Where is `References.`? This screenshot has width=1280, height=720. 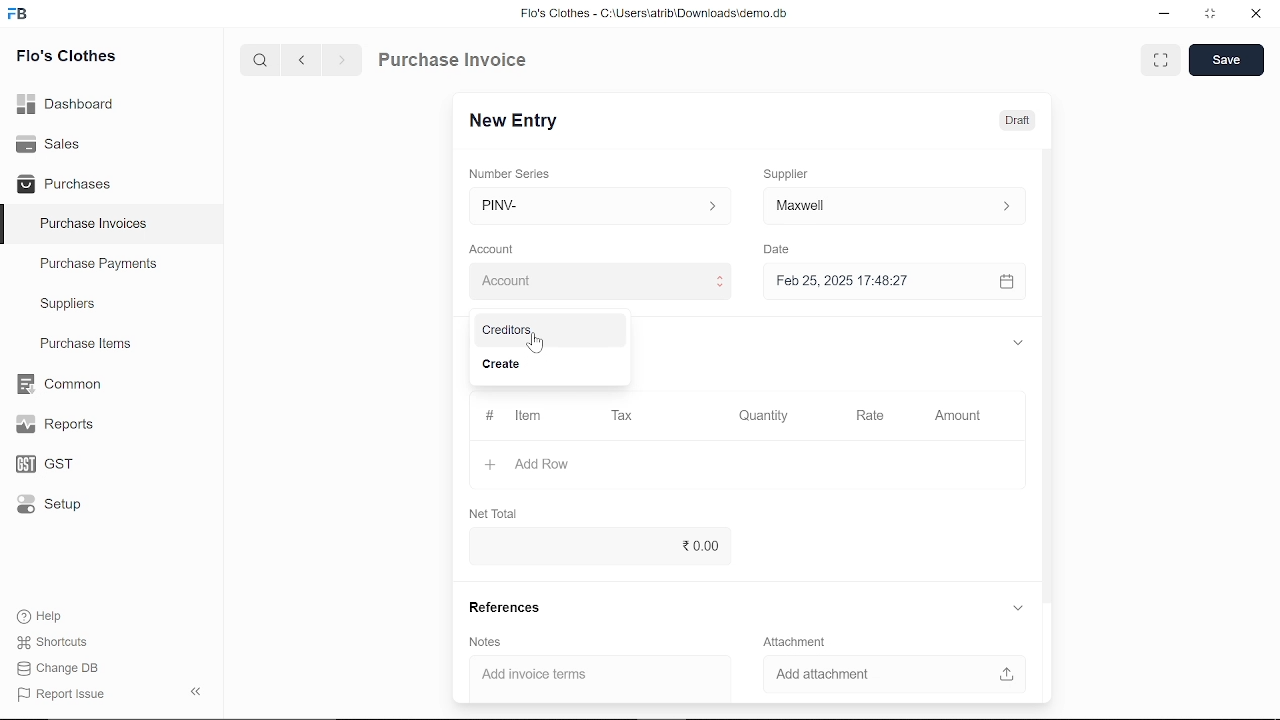
References. is located at coordinates (510, 608).